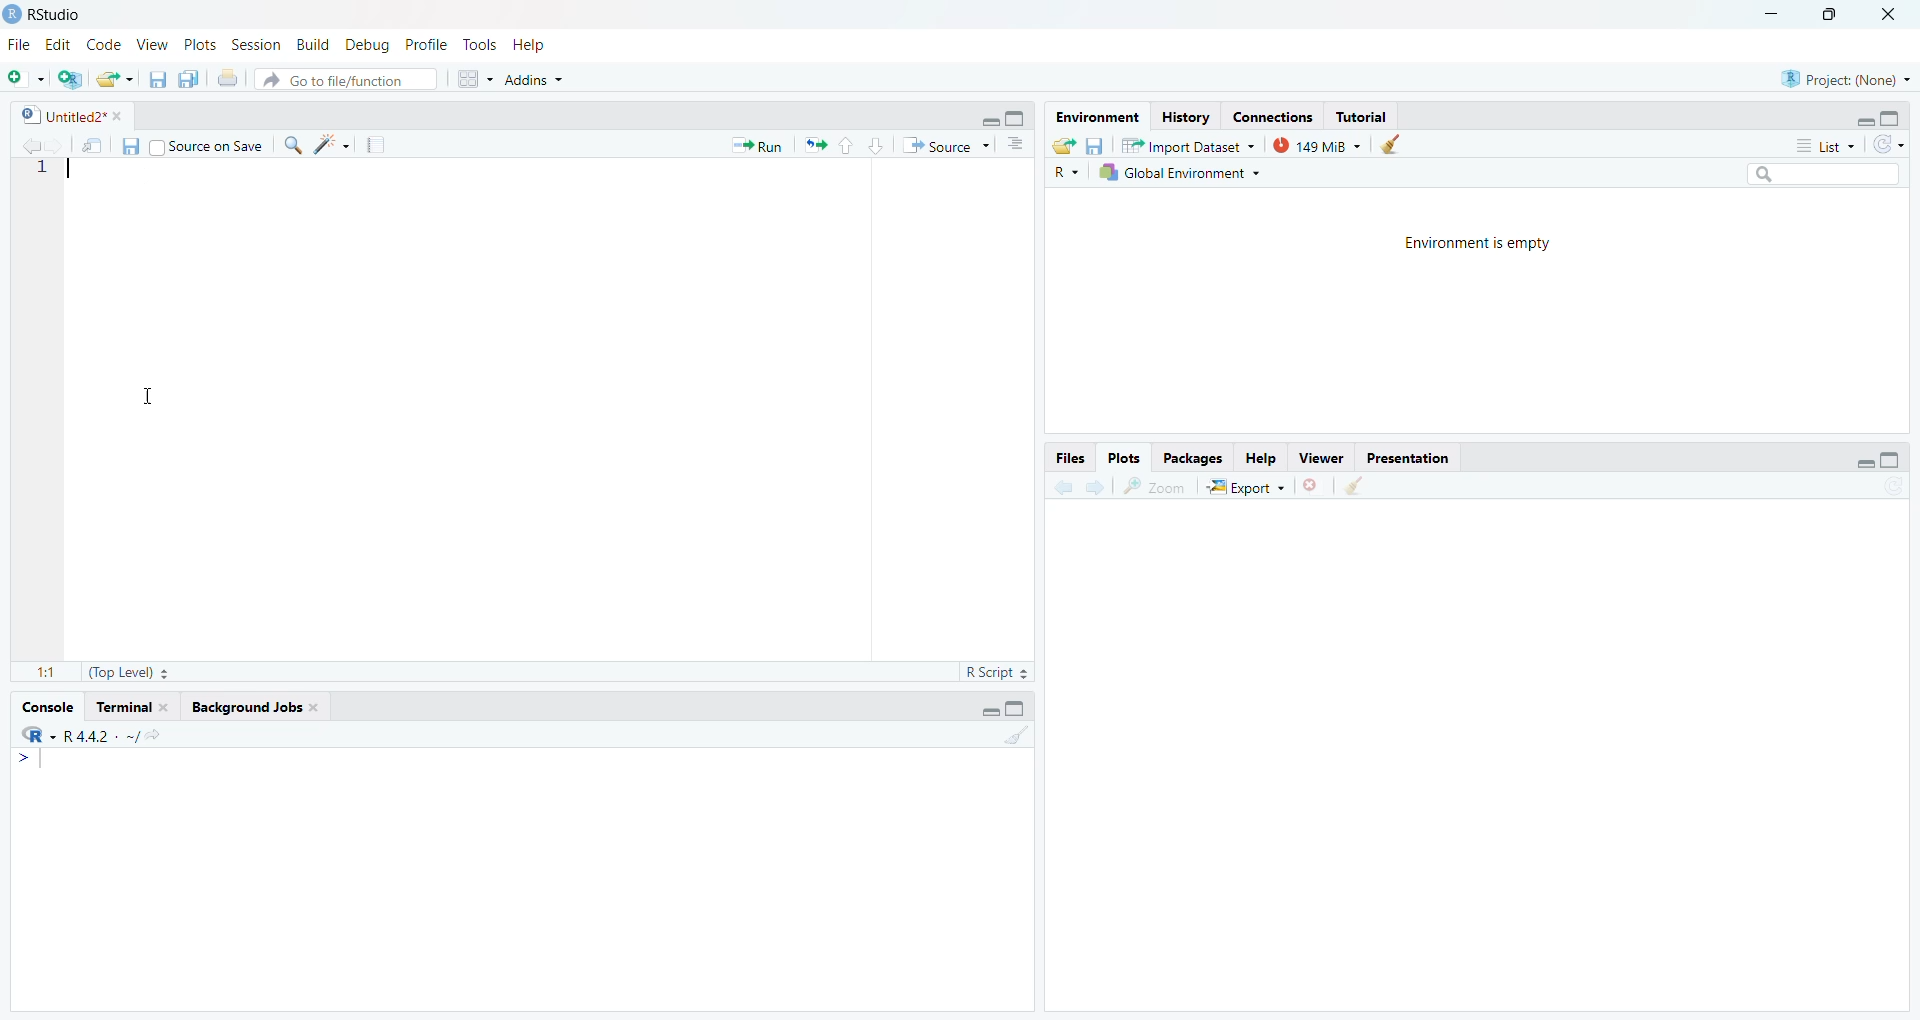 This screenshot has width=1920, height=1020. What do you see at coordinates (1020, 708) in the screenshot?
I see `Maximize` at bounding box center [1020, 708].